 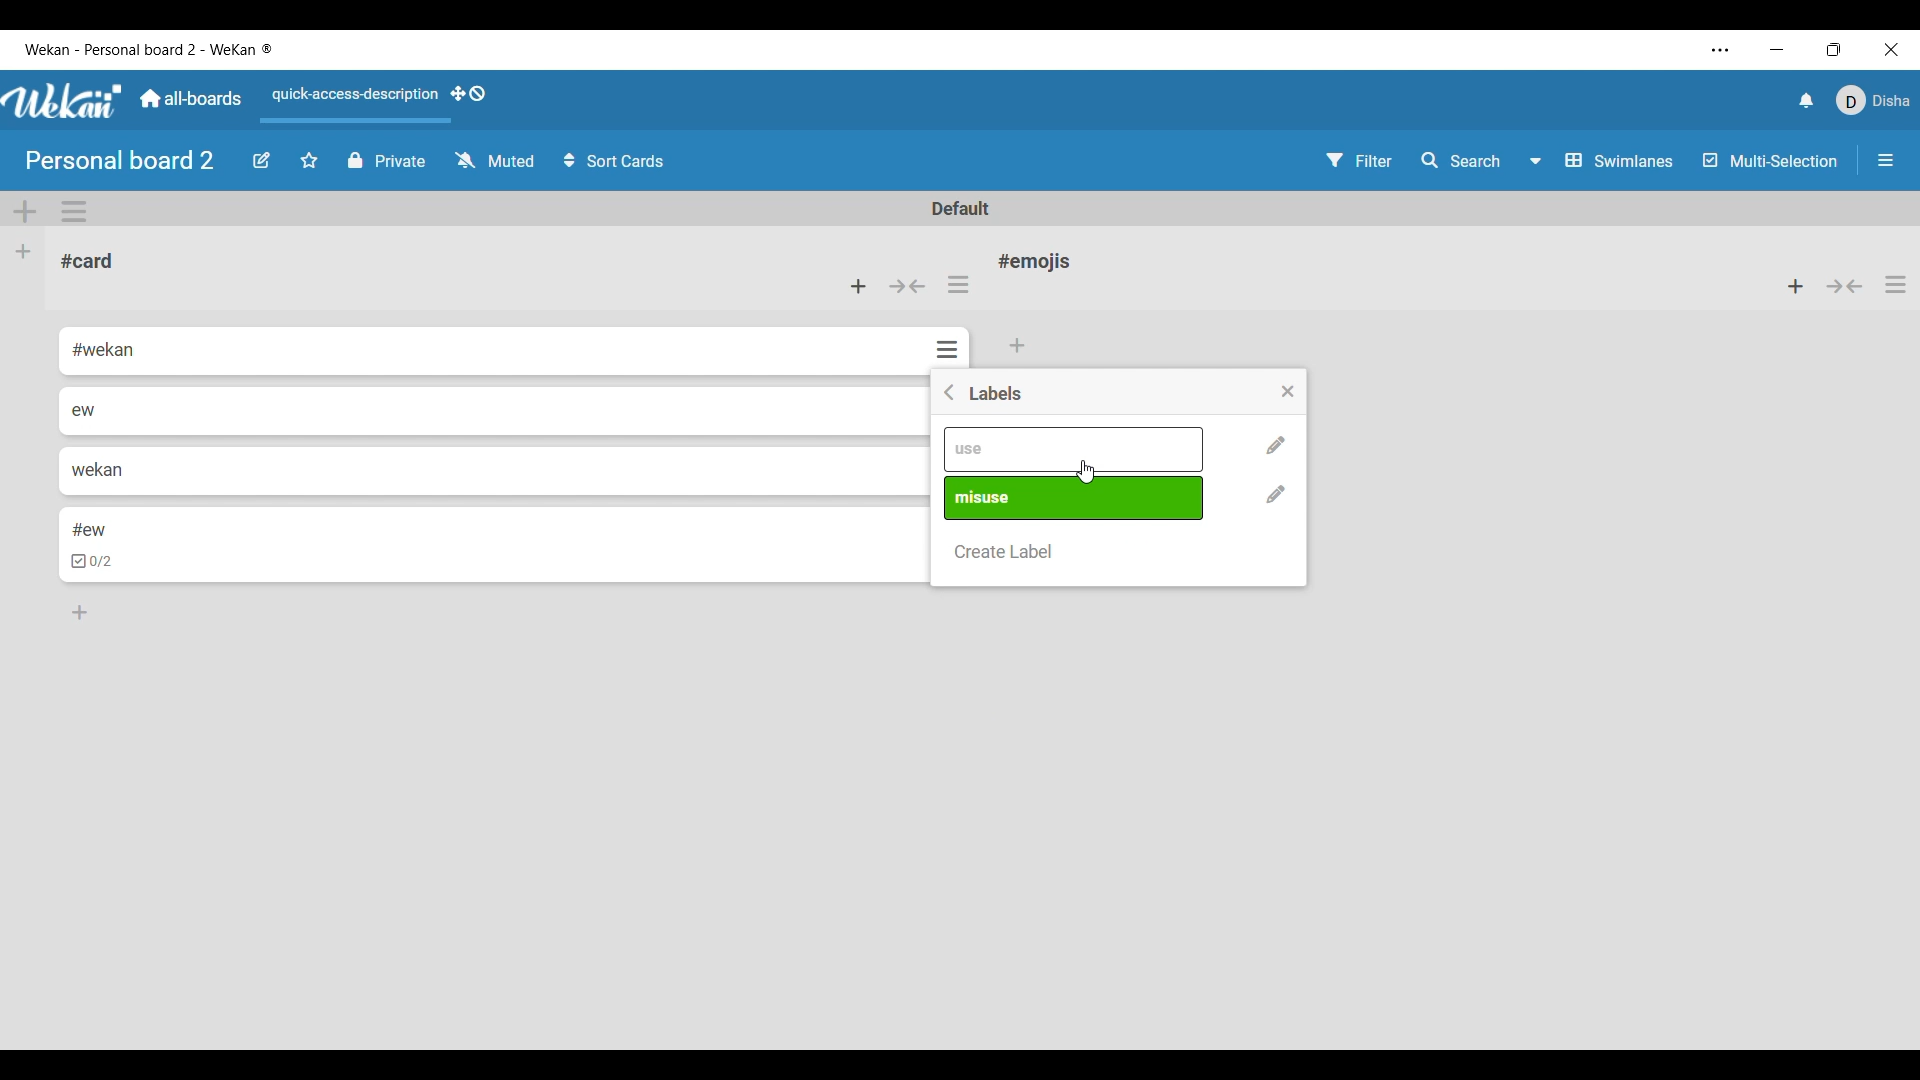 I want to click on Notifications , so click(x=1807, y=101).